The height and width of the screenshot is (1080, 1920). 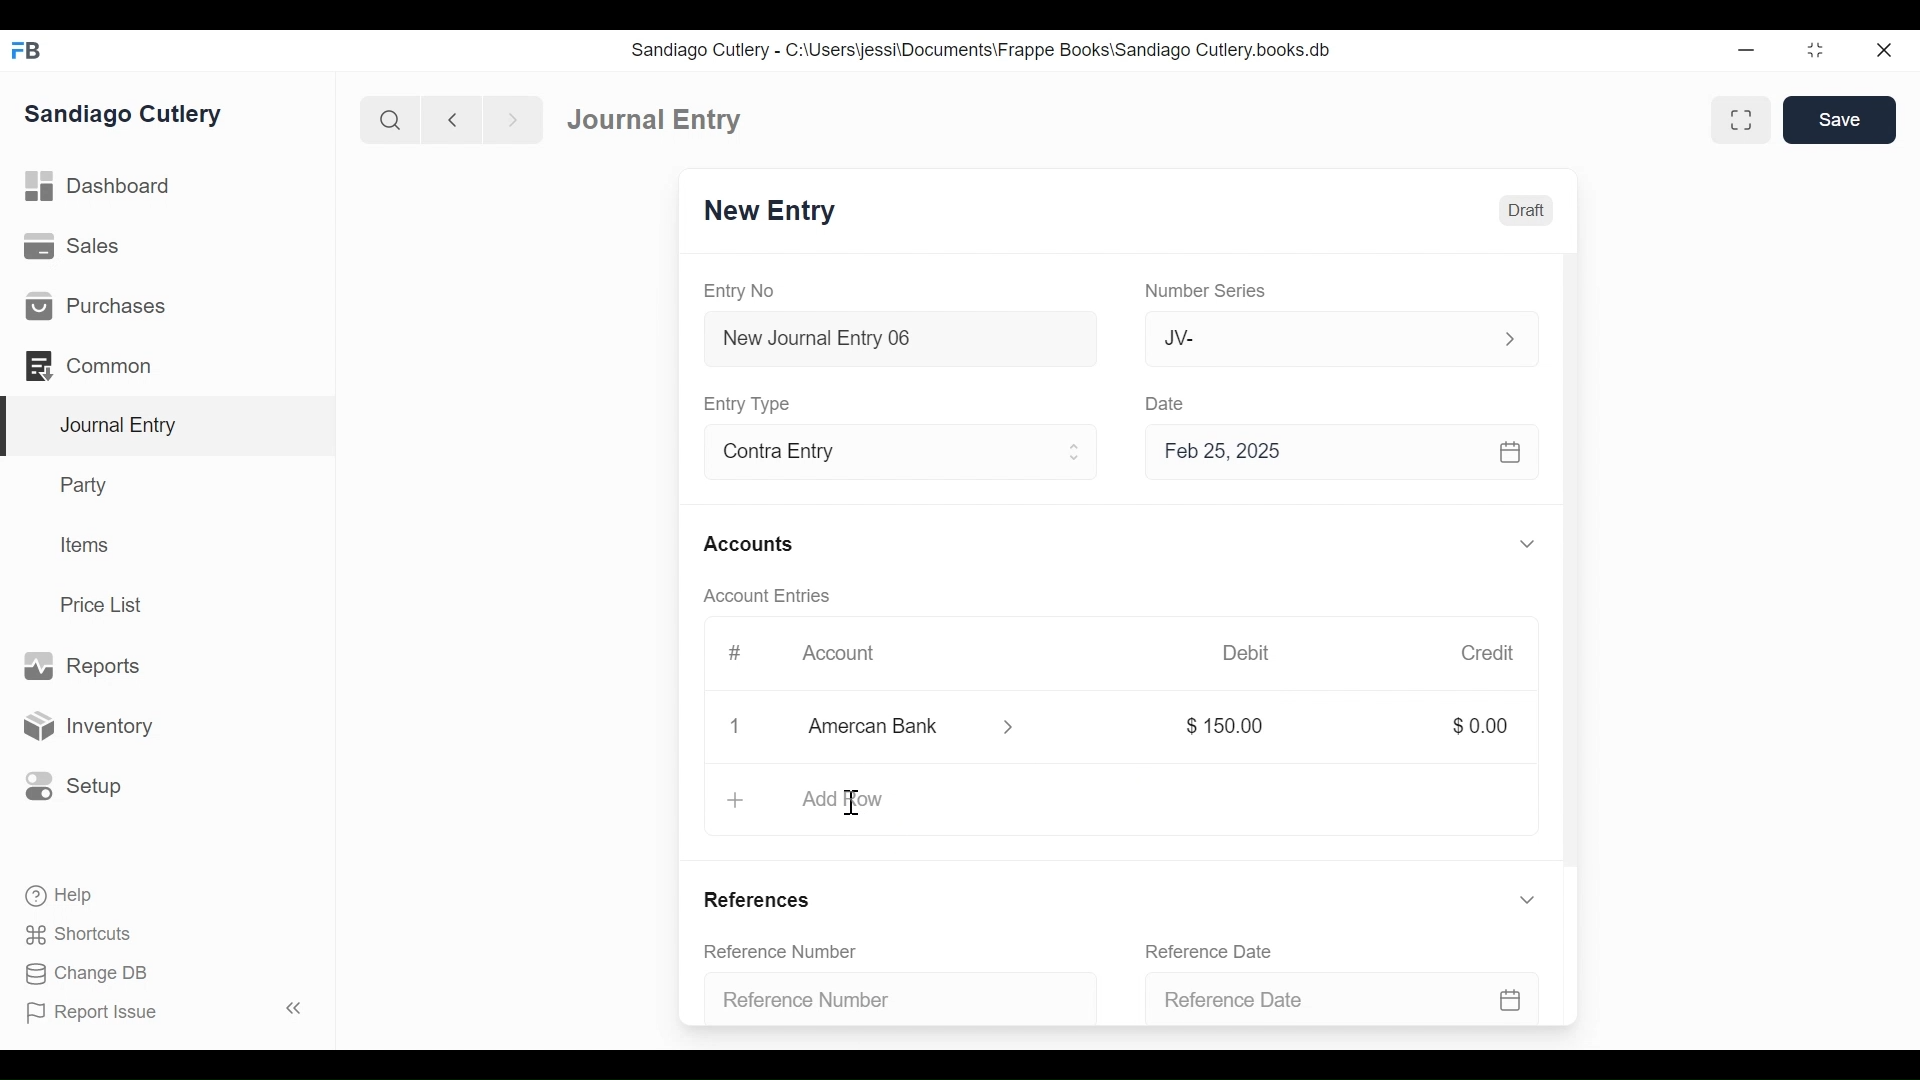 What do you see at coordinates (126, 115) in the screenshot?
I see `Sandiago Cutlery` at bounding box center [126, 115].